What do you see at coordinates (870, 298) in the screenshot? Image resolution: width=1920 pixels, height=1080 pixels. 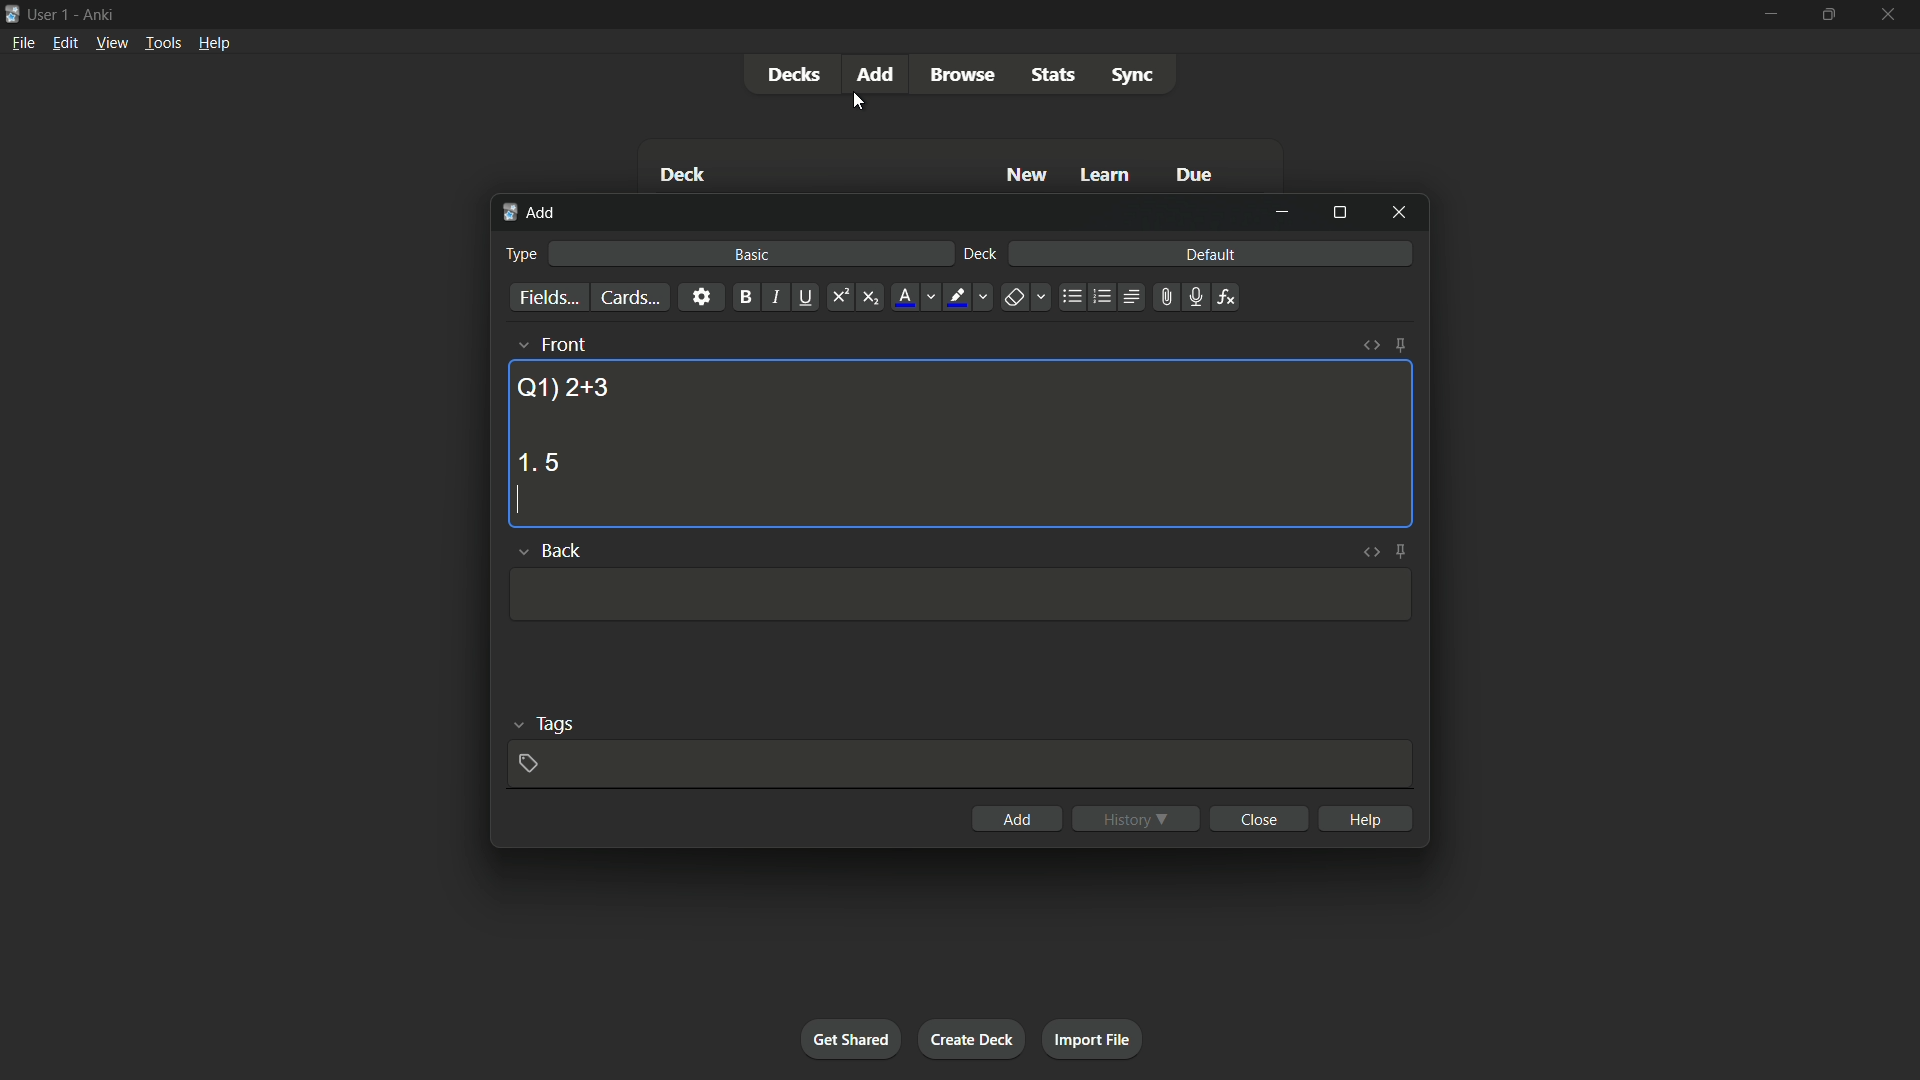 I see `subscript` at bounding box center [870, 298].